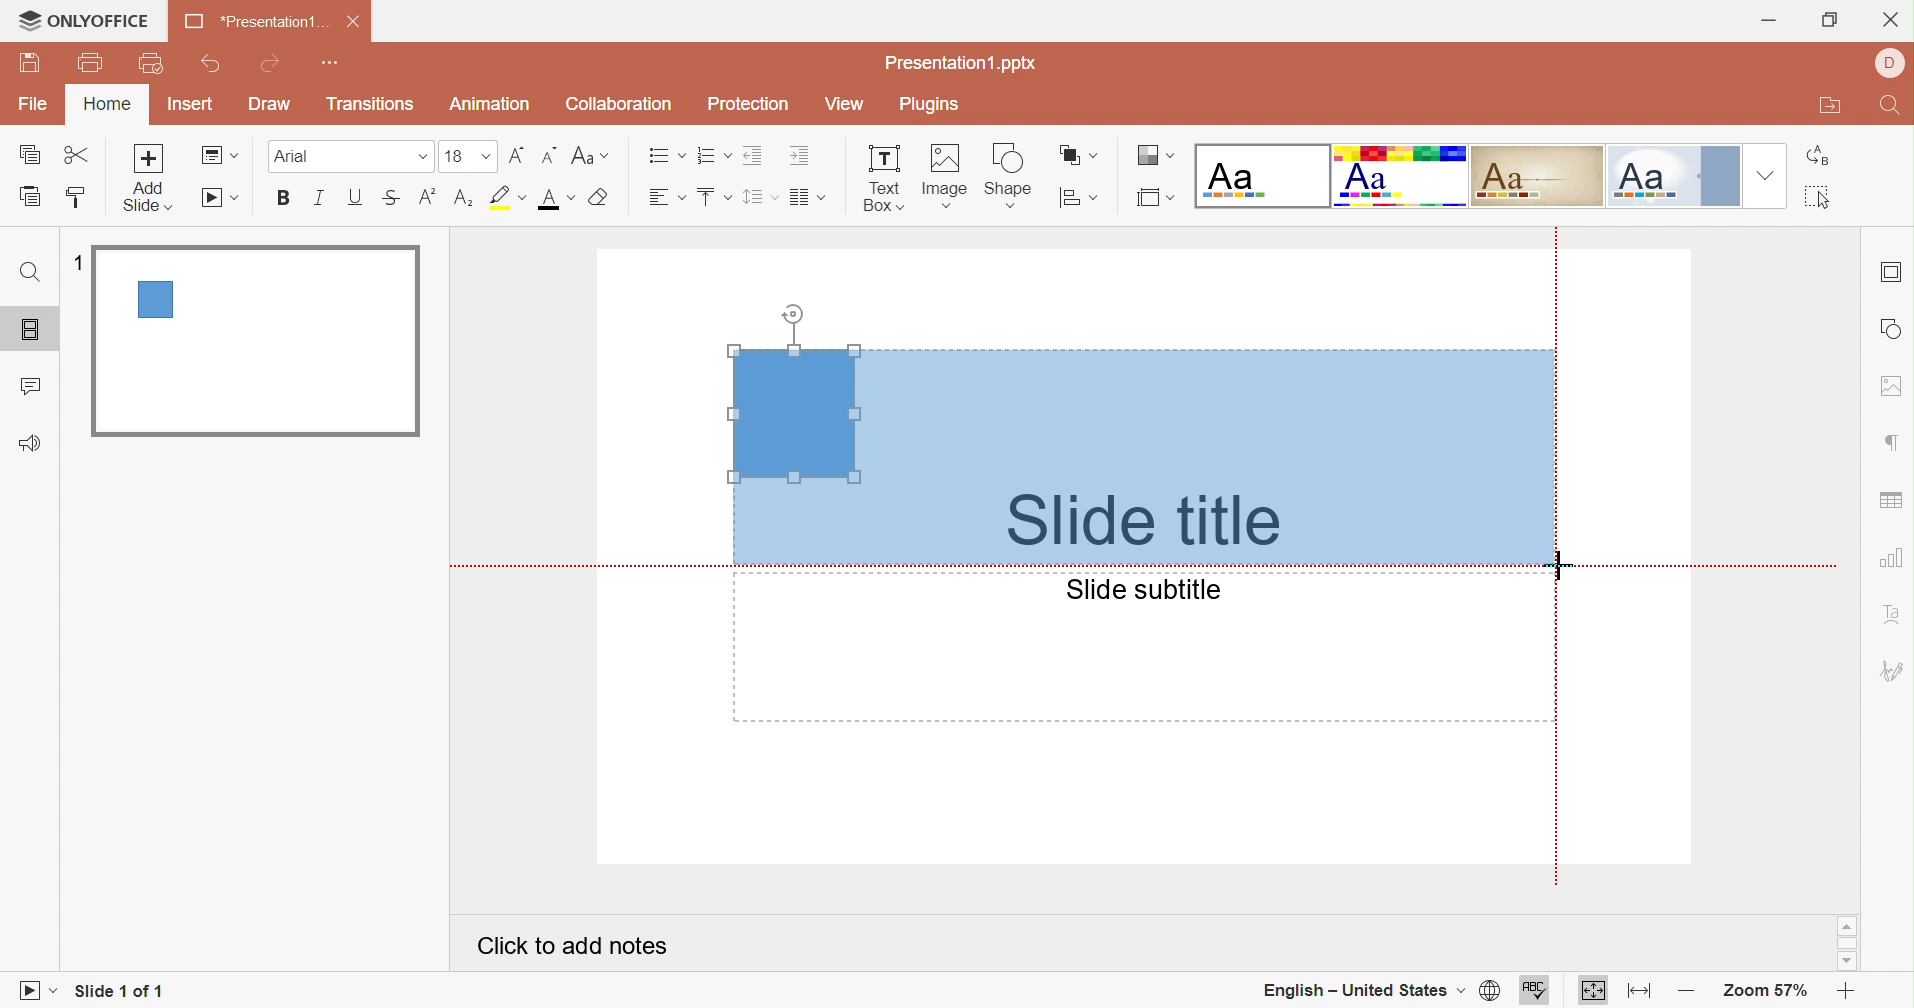 The height and width of the screenshot is (1008, 1914). What do you see at coordinates (461, 204) in the screenshot?
I see `Subscript` at bounding box center [461, 204].